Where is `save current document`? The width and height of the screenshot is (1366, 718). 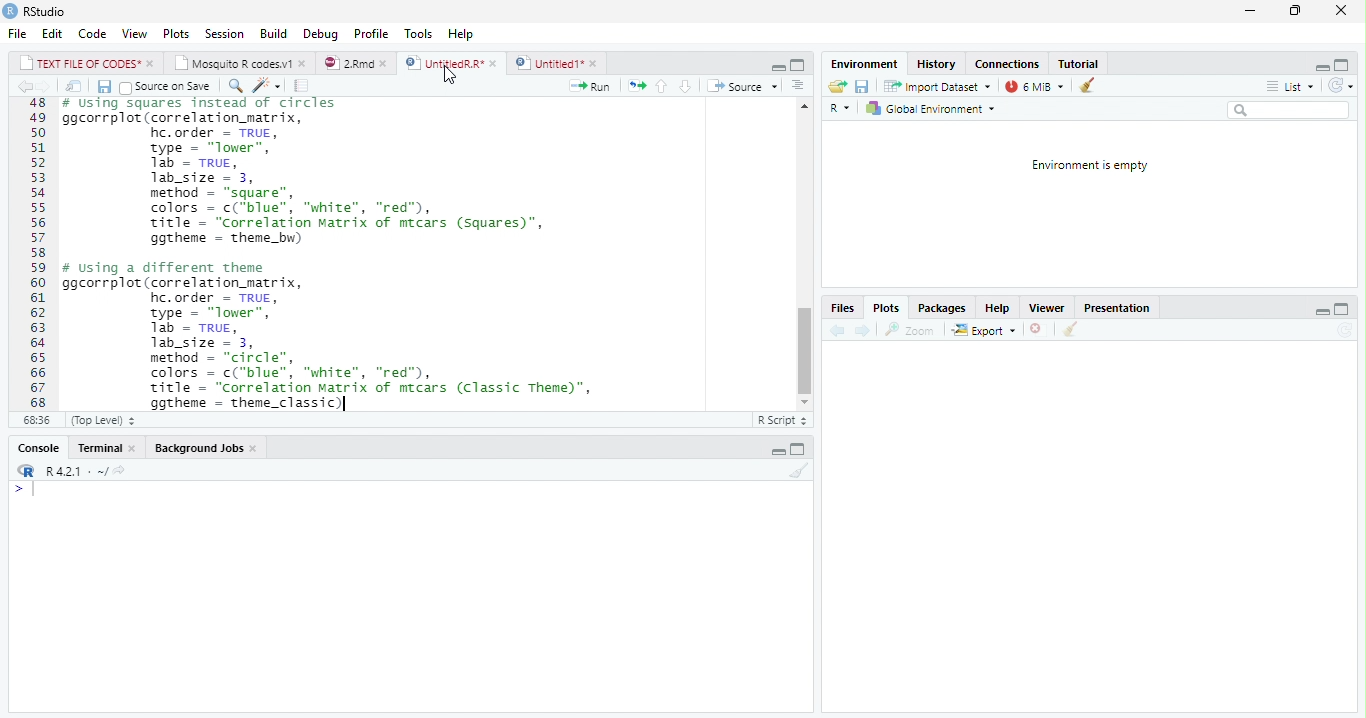 save current document is located at coordinates (103, 86).